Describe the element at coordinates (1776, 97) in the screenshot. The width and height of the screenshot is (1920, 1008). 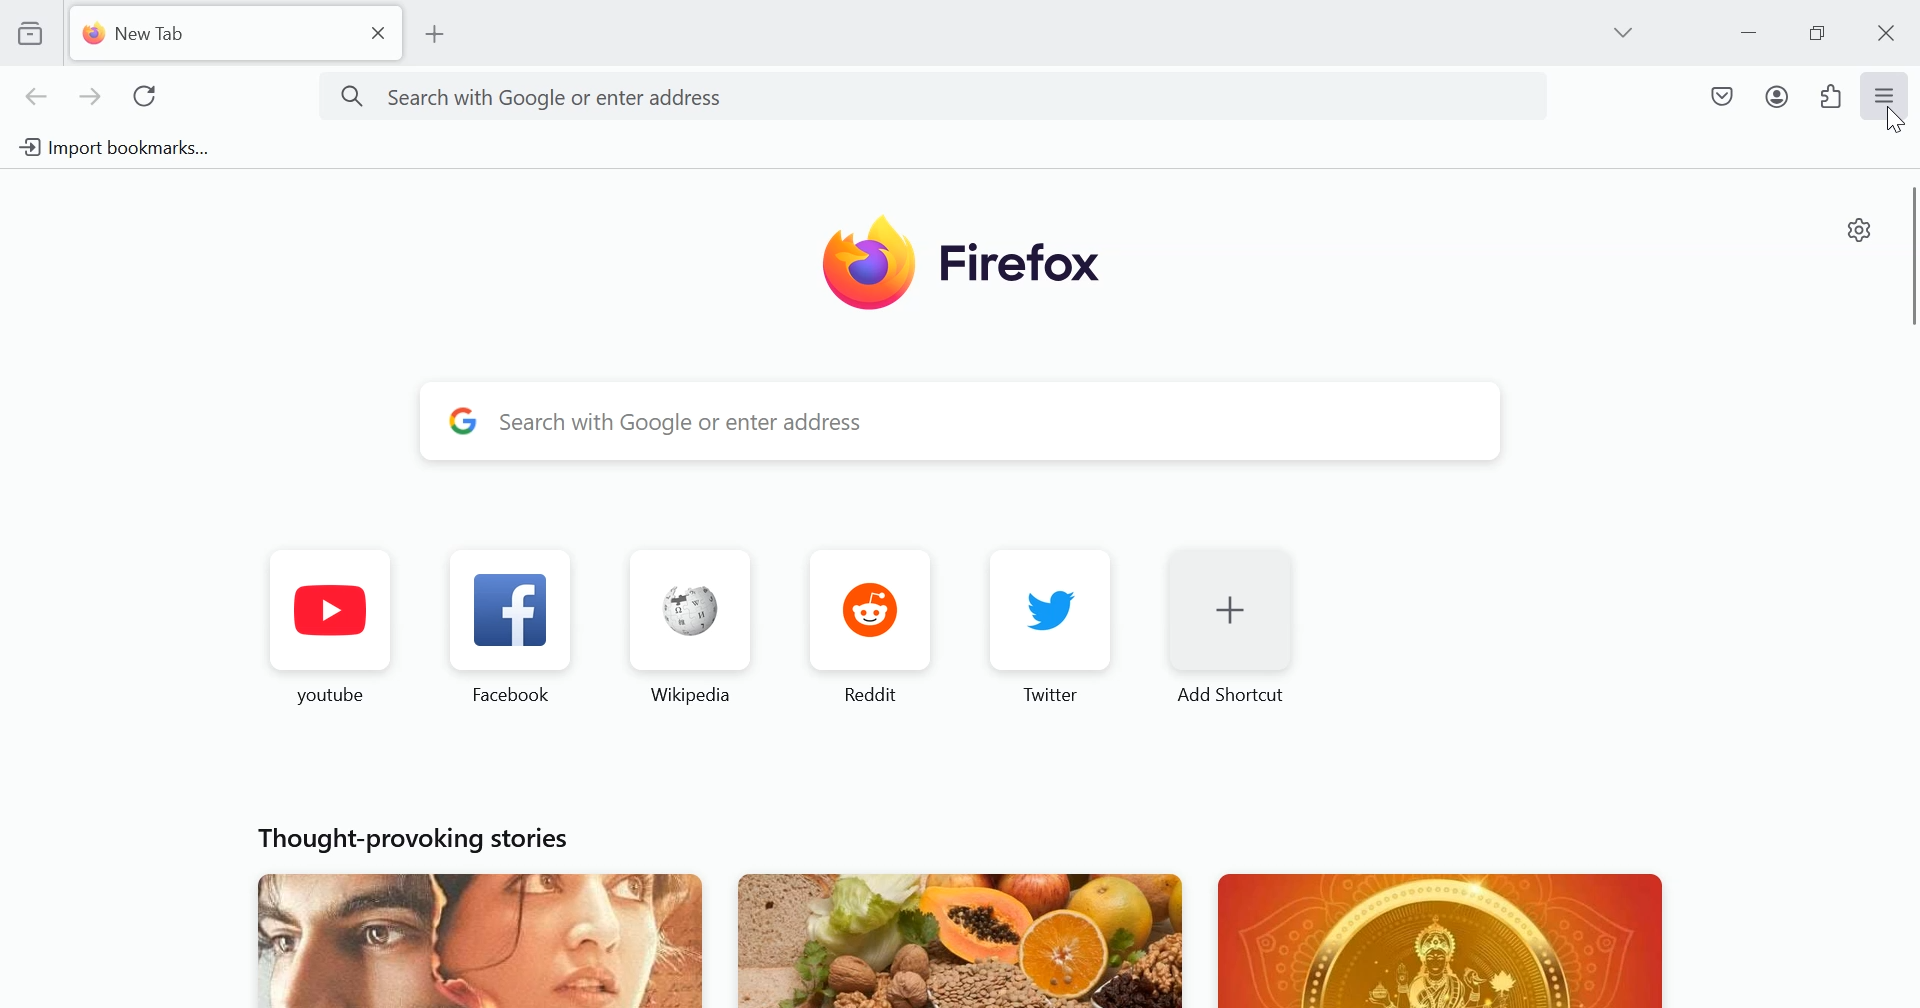
I see `Account` at that location.